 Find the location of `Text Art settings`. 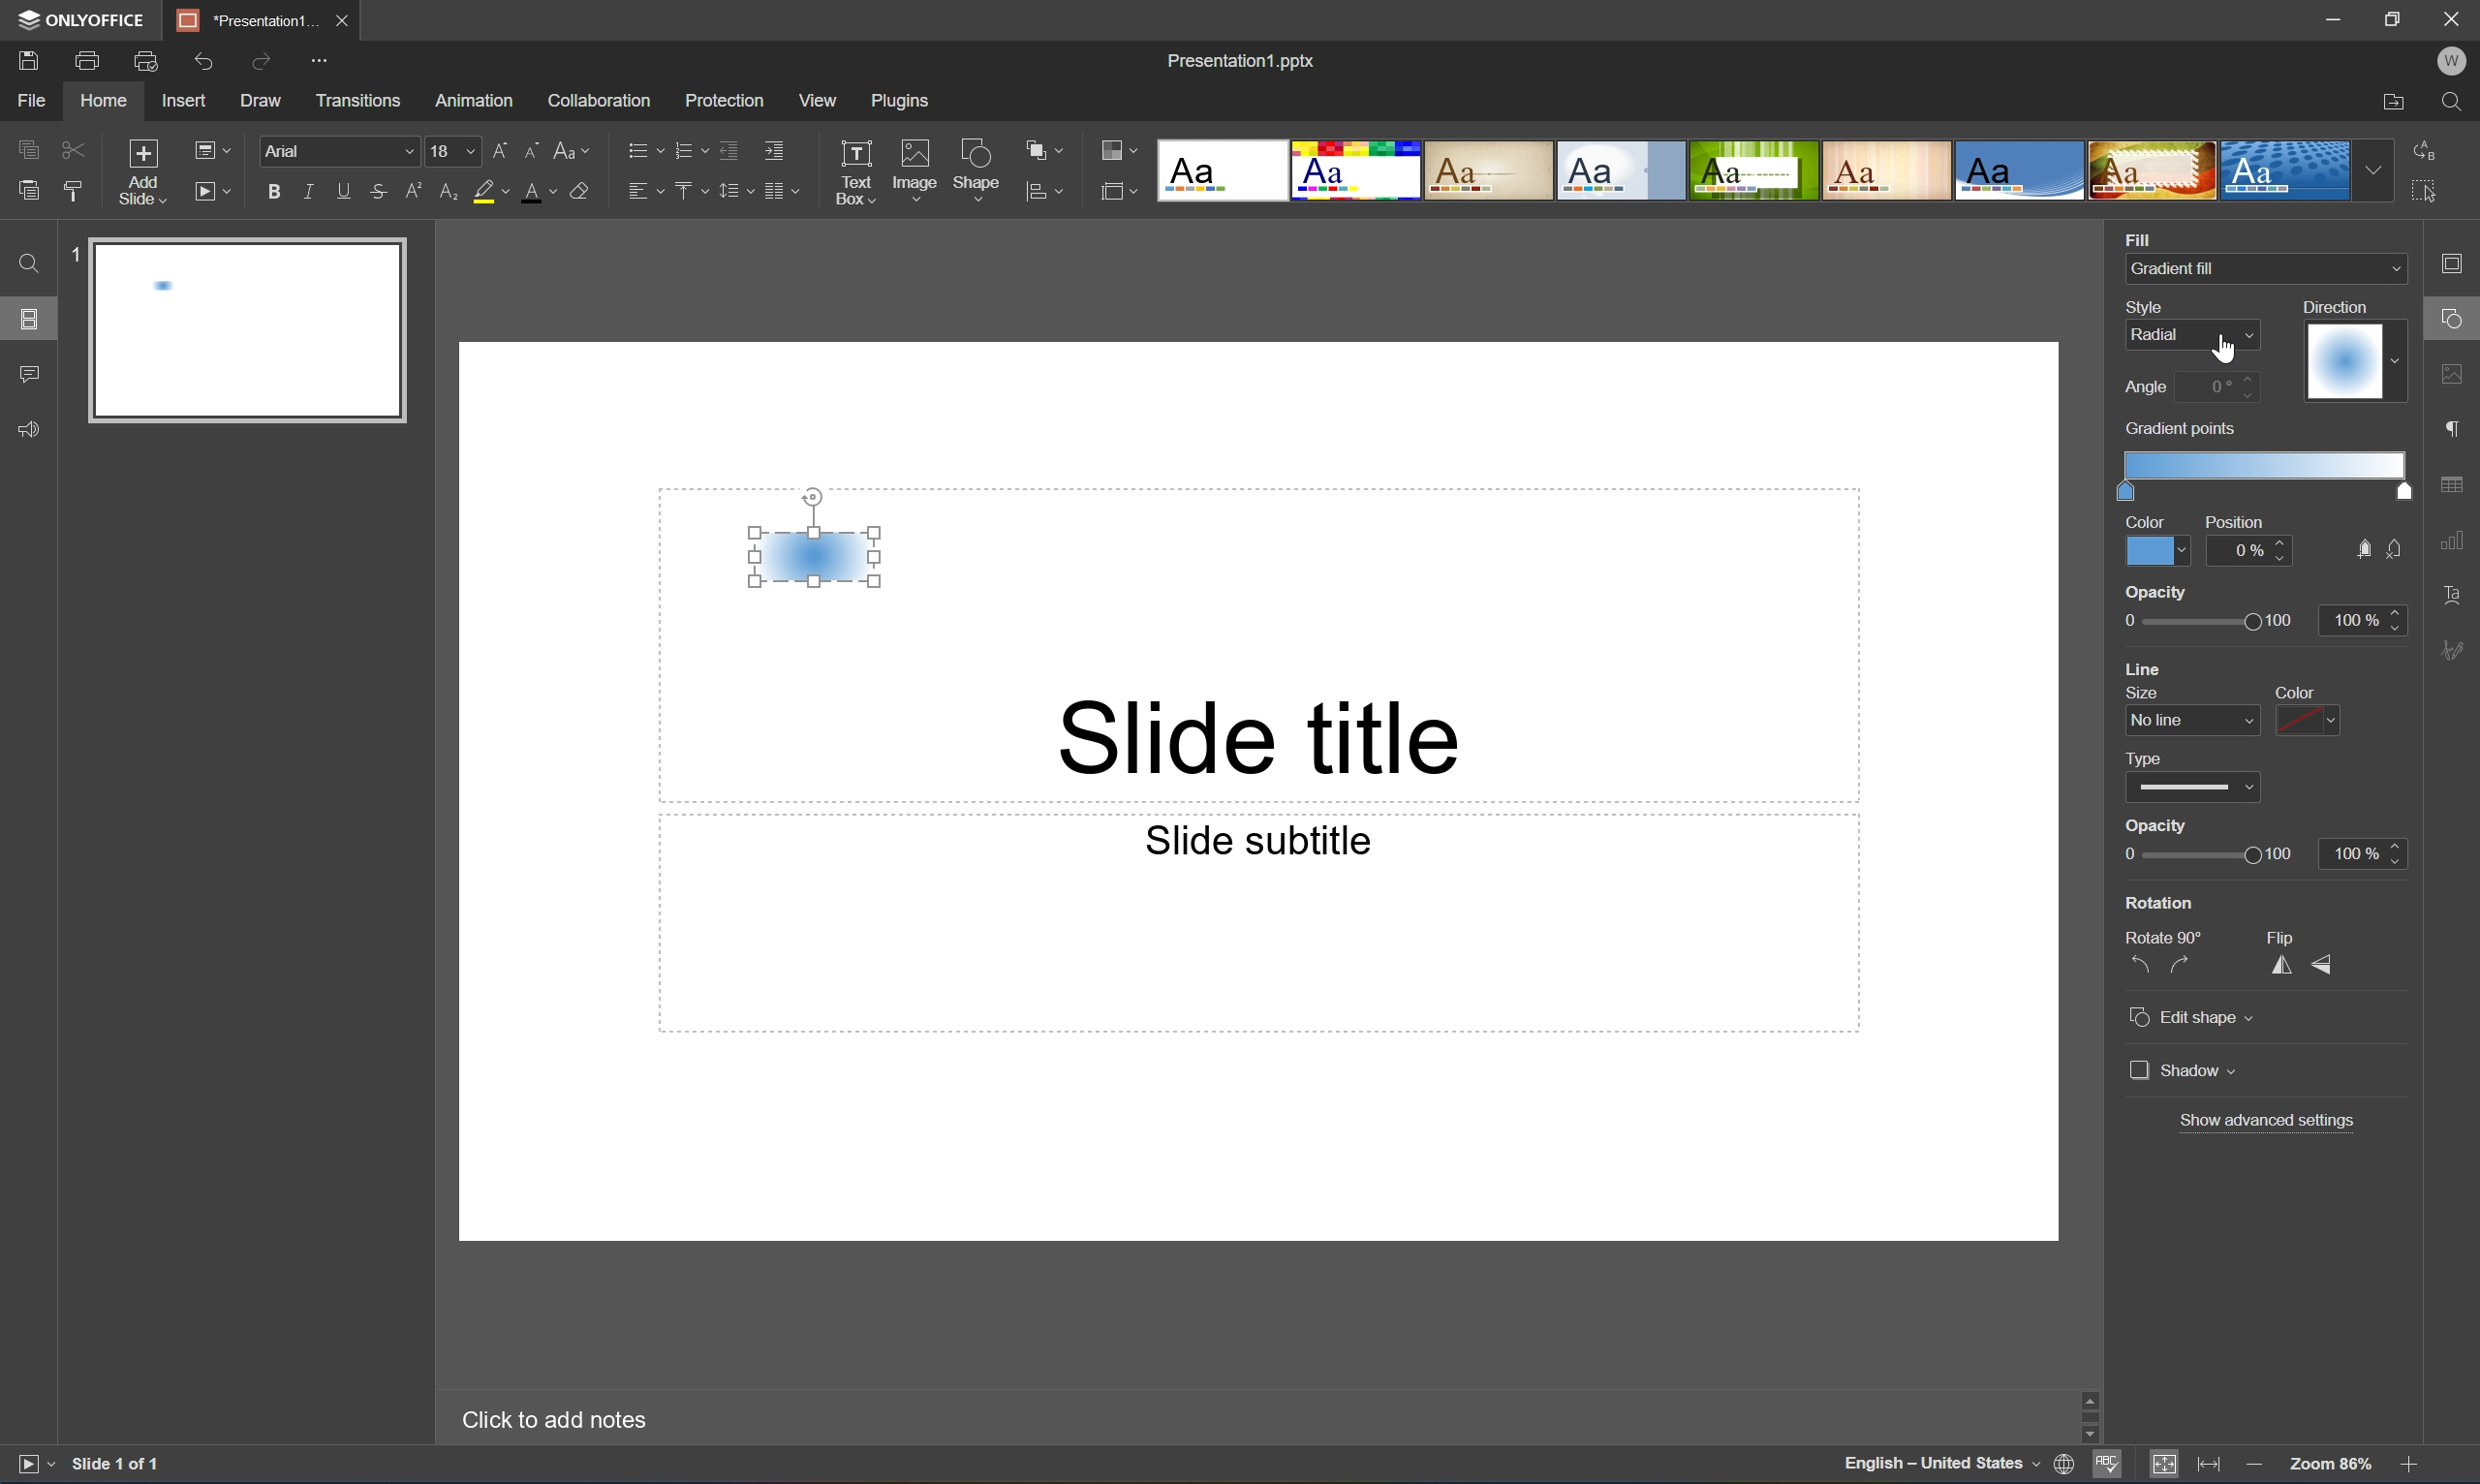

Text Art settings is located at coordinates (2454, 593).